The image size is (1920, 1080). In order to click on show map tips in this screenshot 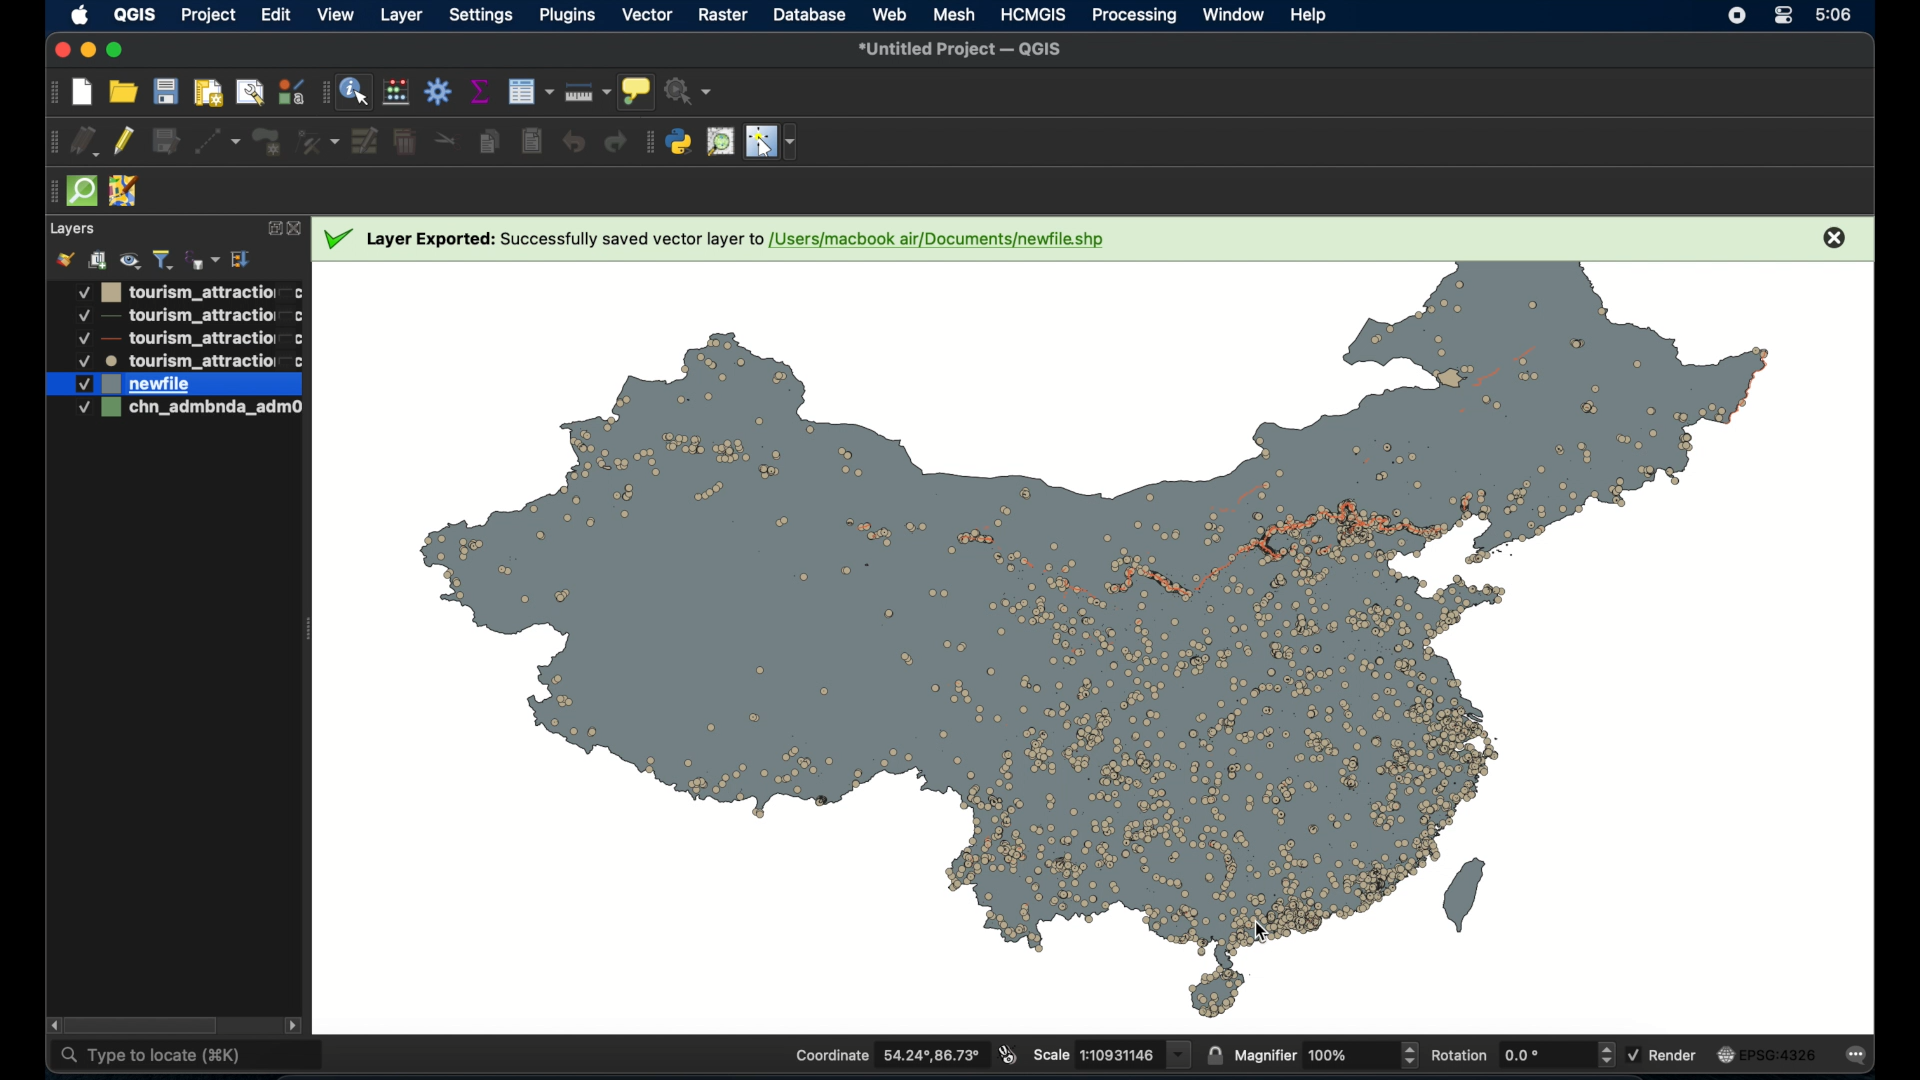, I will do `click(637, 91)`.